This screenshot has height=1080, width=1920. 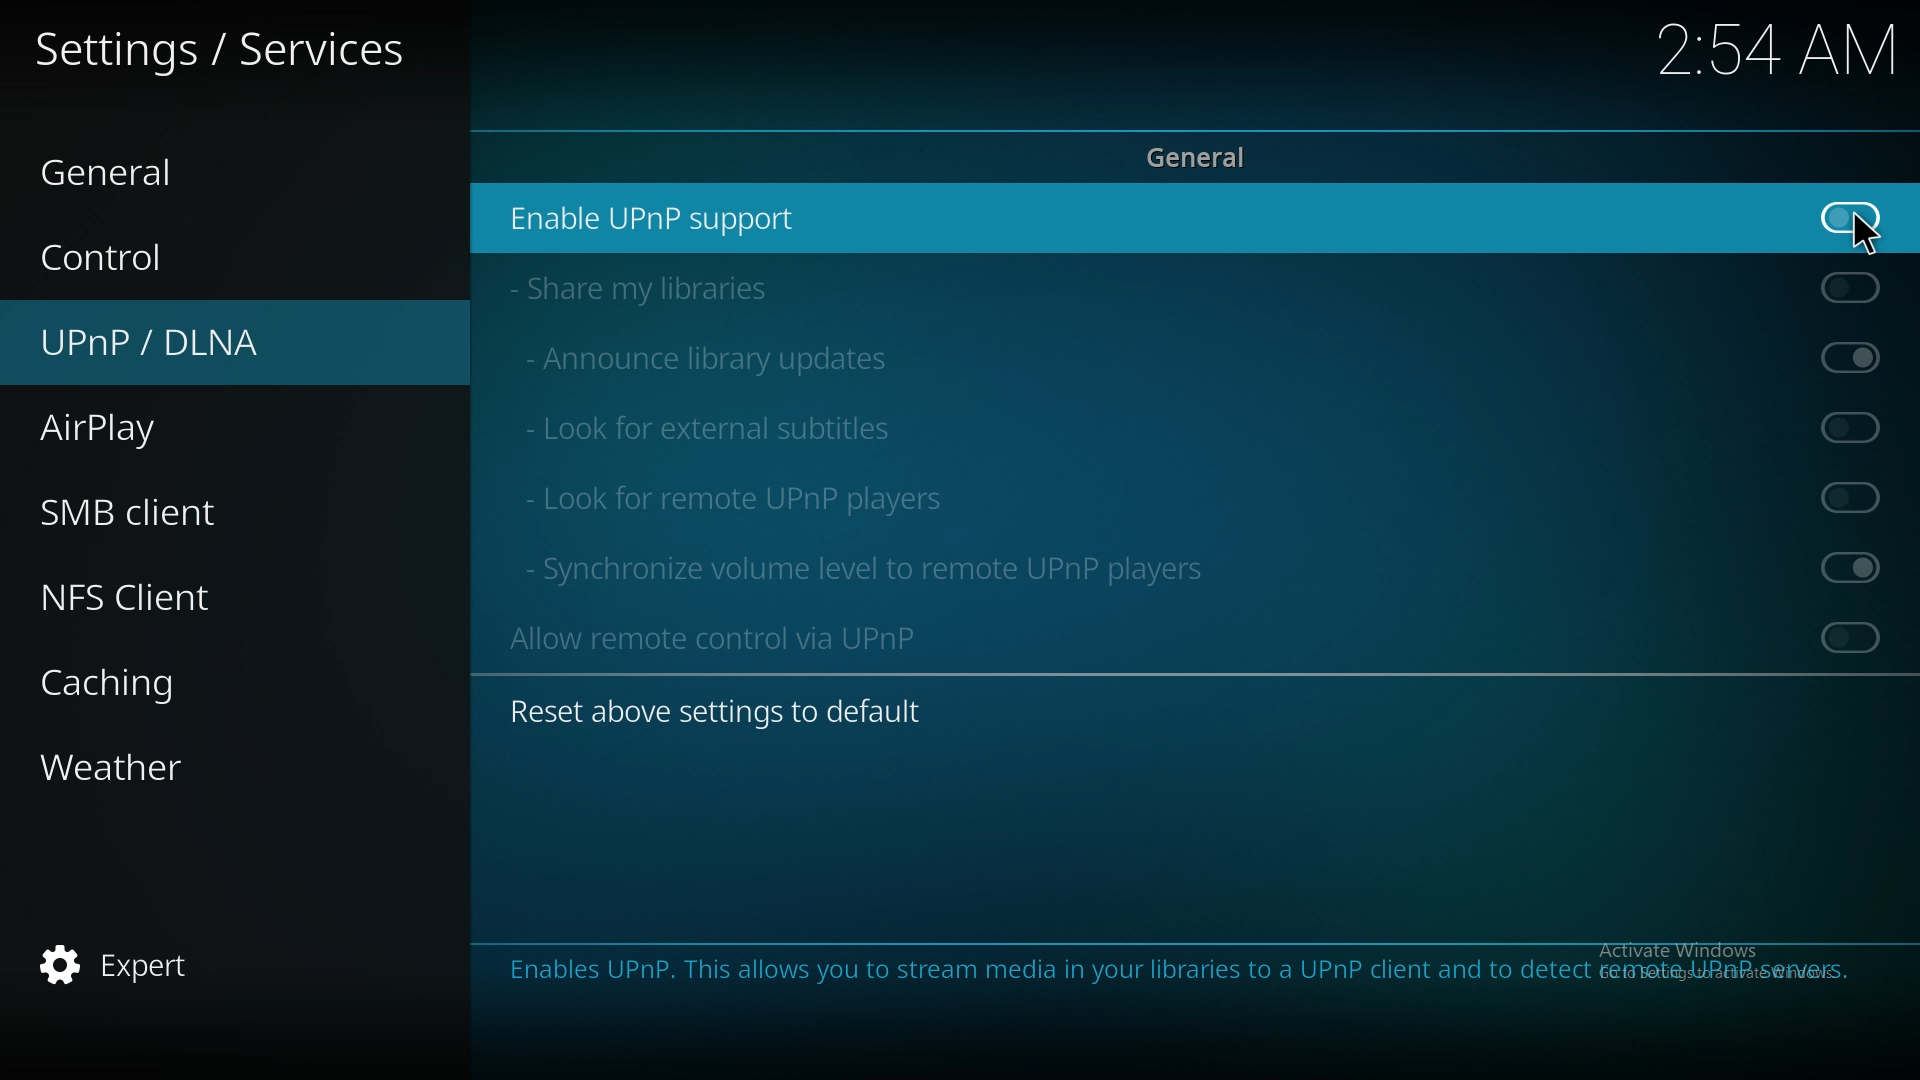 I want to click on pointer cursor, so click(x=1848, y=232).